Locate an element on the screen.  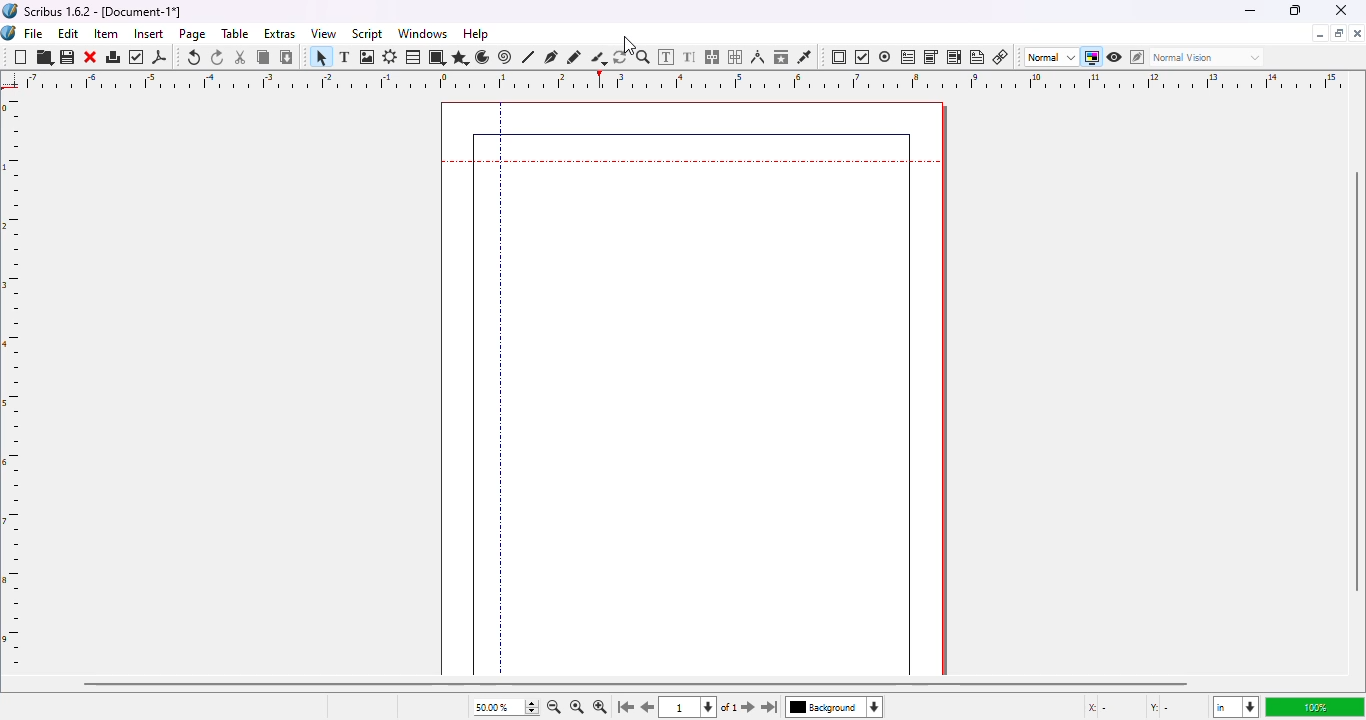
in is located at coordinates (1234, 708).